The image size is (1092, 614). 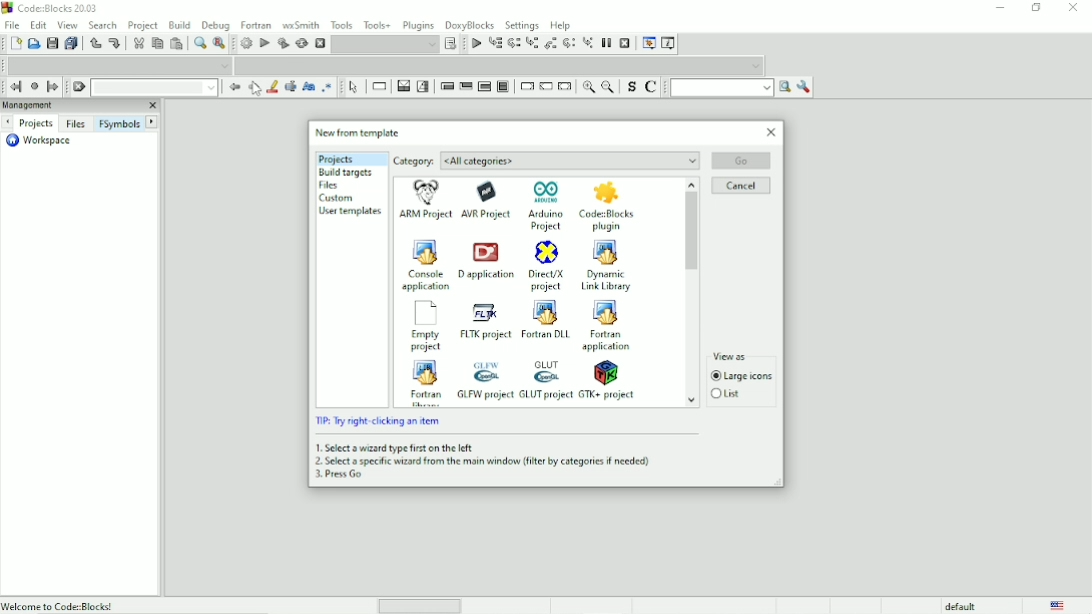 I want to click on FSymbols, so click(x=119, y=124).